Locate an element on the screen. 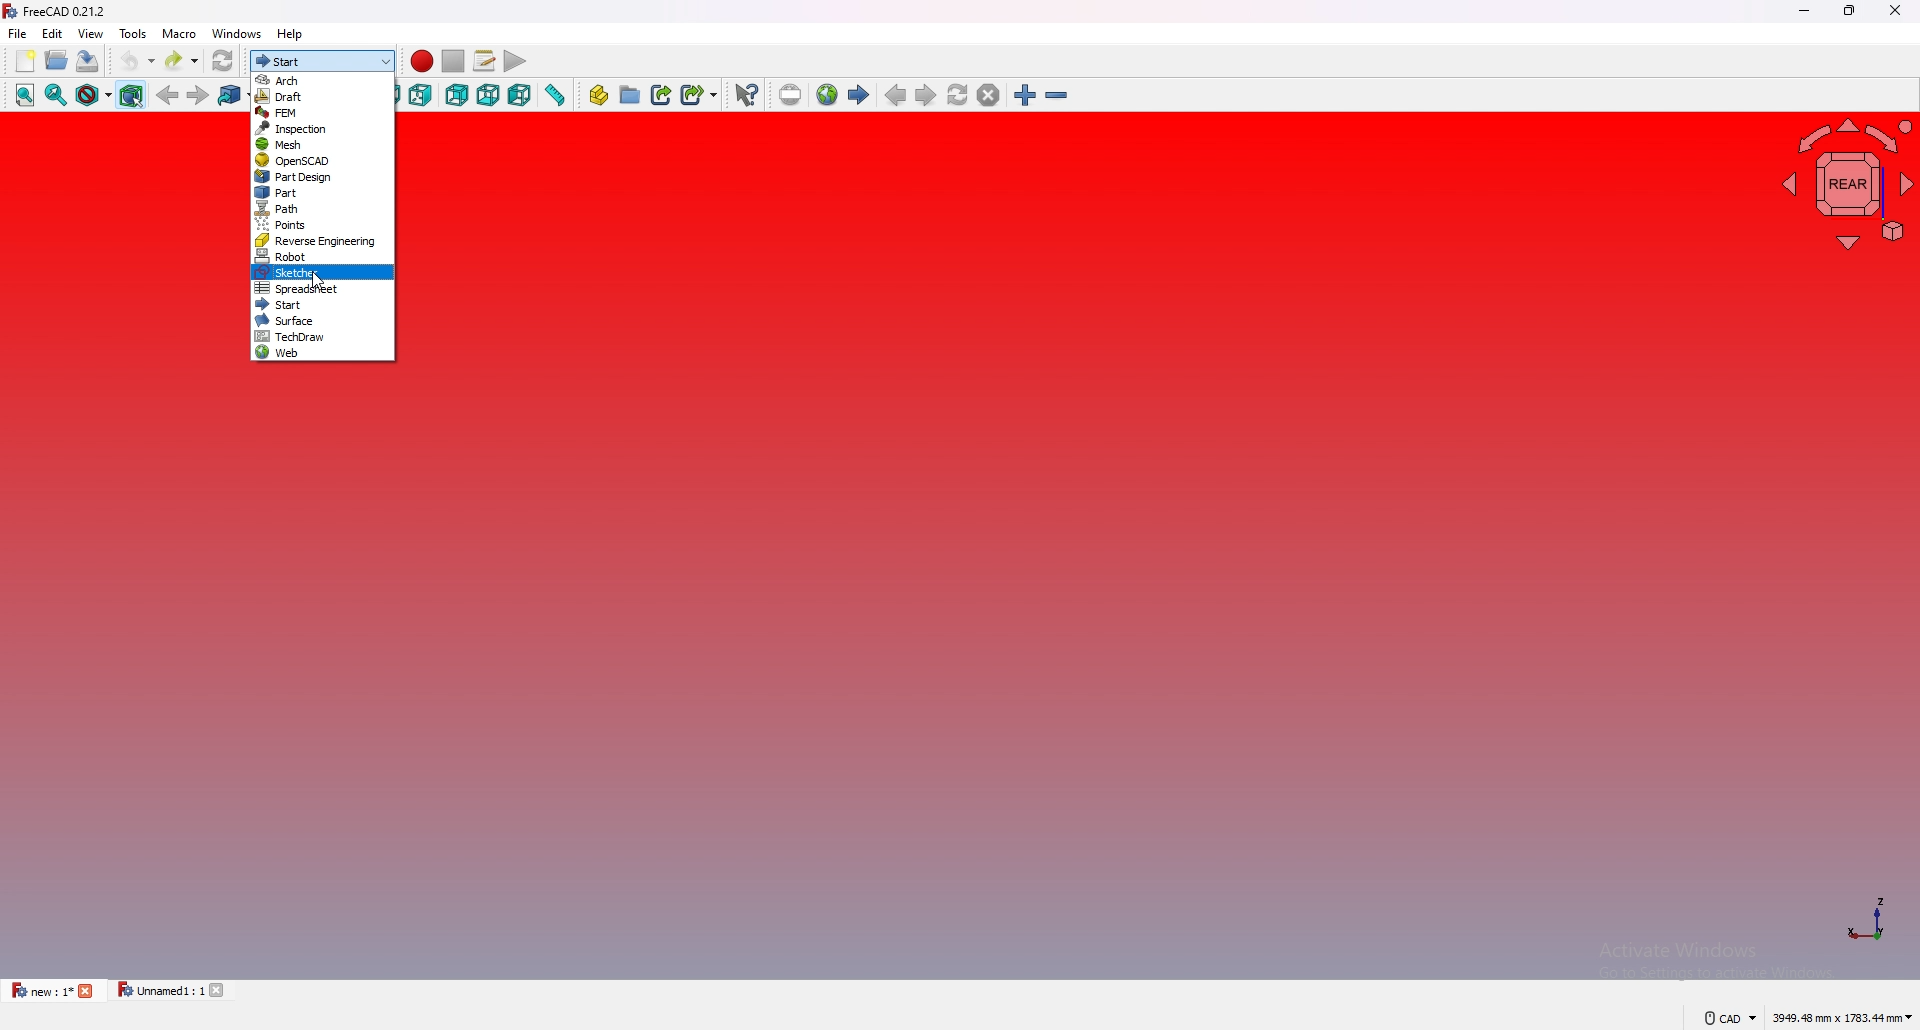 The width and height of the screenshot is (1920, 1030). redo is located at coordinates (184, 60).